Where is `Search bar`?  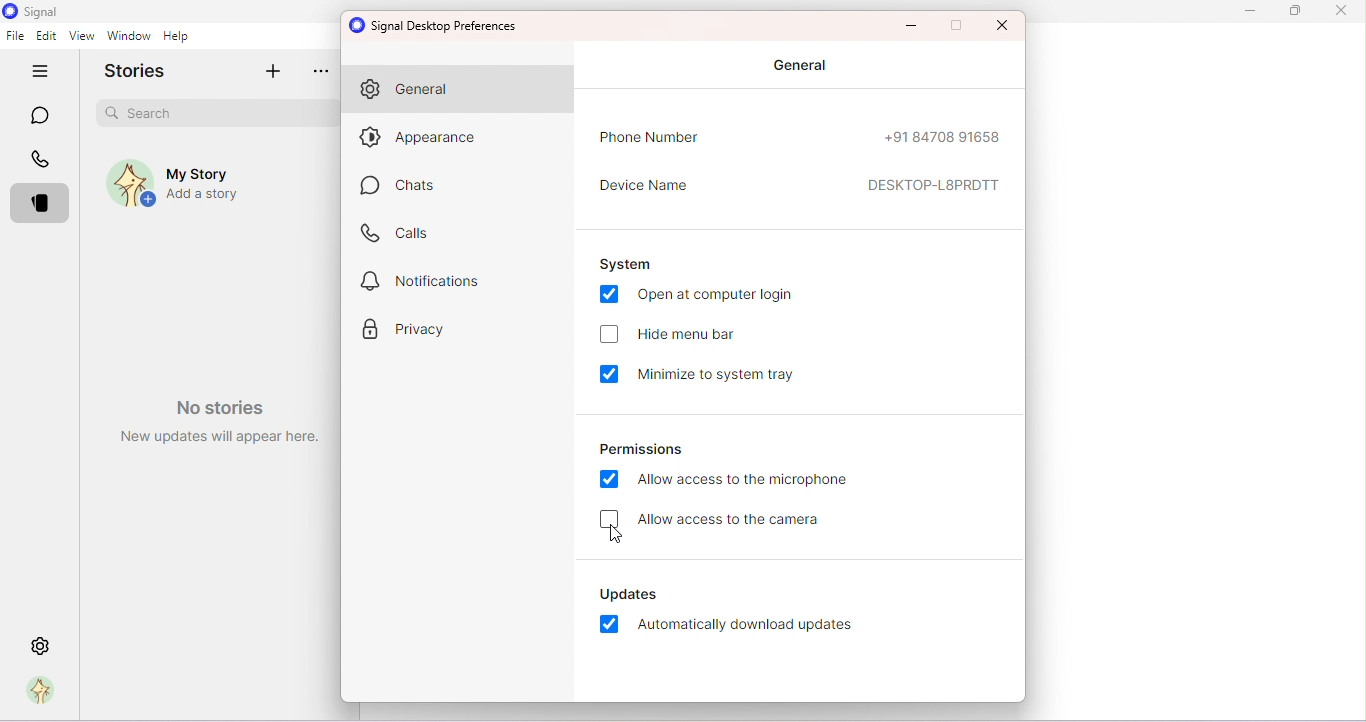 Search bar is located at coordinates (222, 111).